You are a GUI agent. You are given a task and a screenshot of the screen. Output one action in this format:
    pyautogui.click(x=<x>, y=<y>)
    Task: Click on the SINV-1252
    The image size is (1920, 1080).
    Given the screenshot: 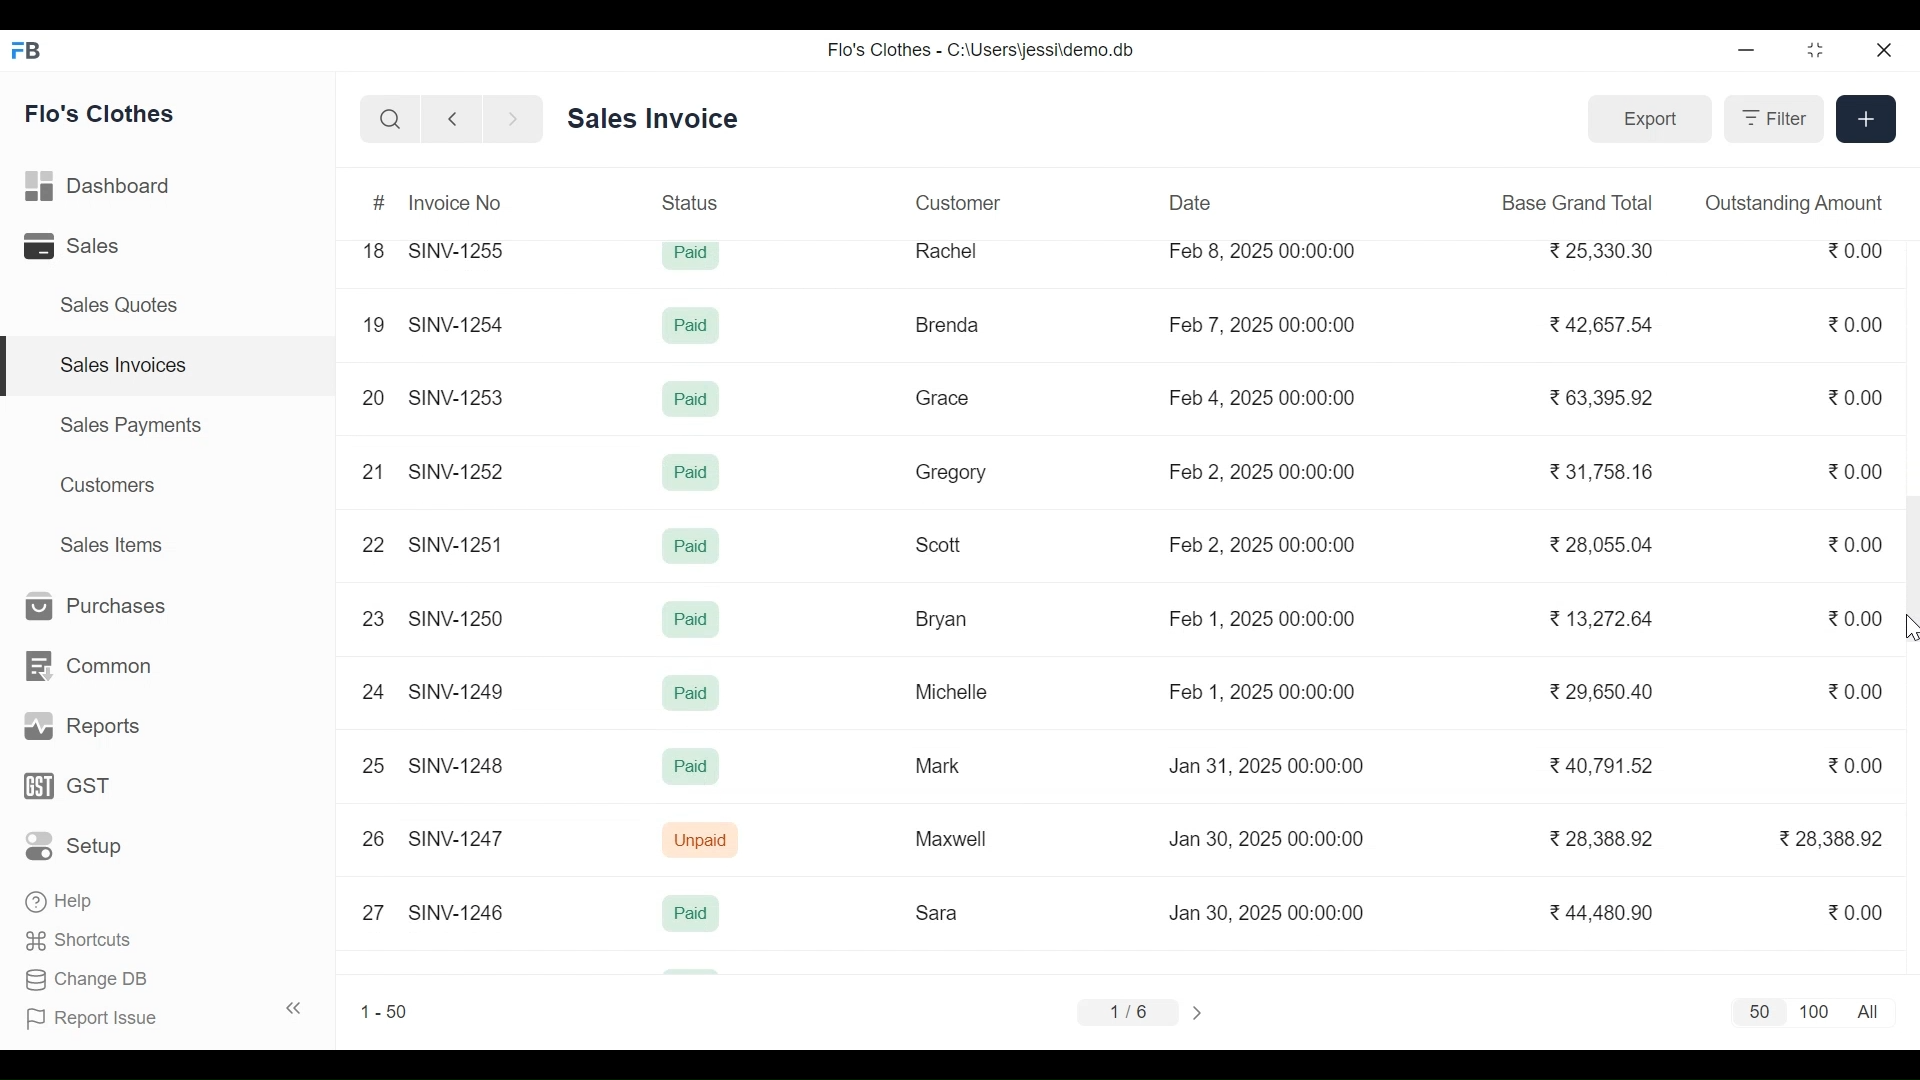 What is the action you would take?
    pyautogui.click(x=459, y=471)
    